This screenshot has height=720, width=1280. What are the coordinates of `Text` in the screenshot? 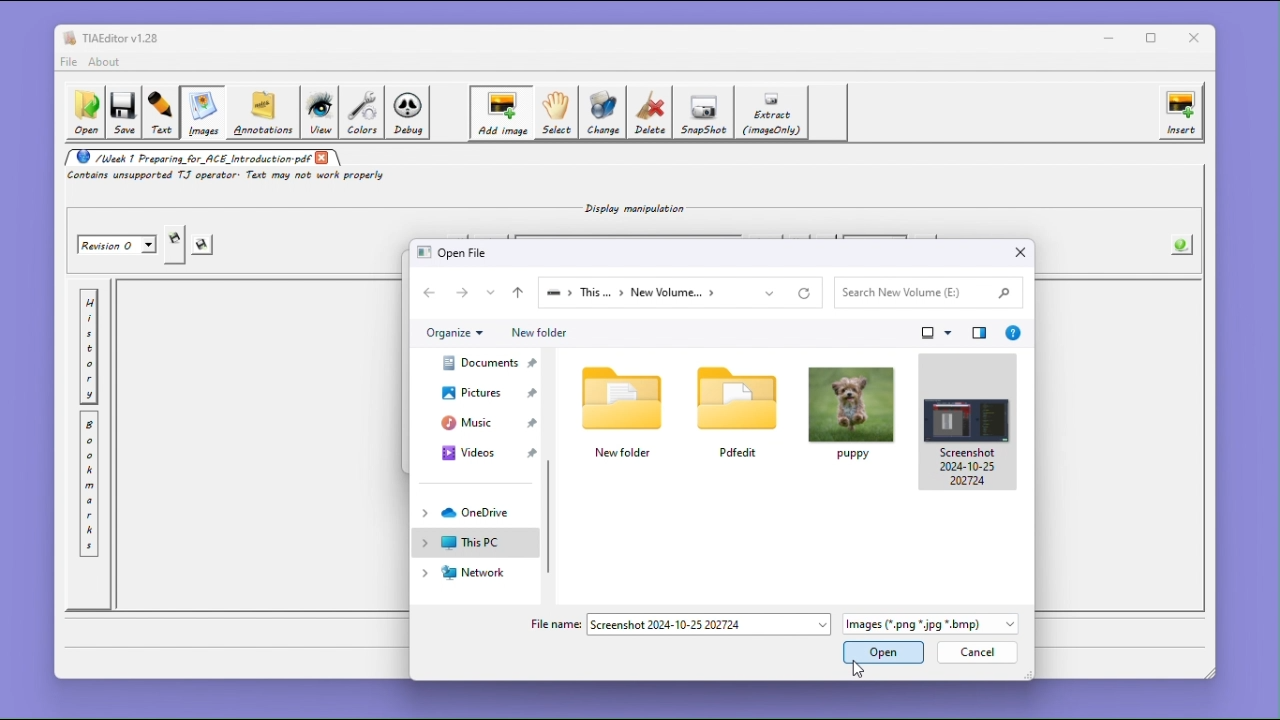 It's located at (161, 113).